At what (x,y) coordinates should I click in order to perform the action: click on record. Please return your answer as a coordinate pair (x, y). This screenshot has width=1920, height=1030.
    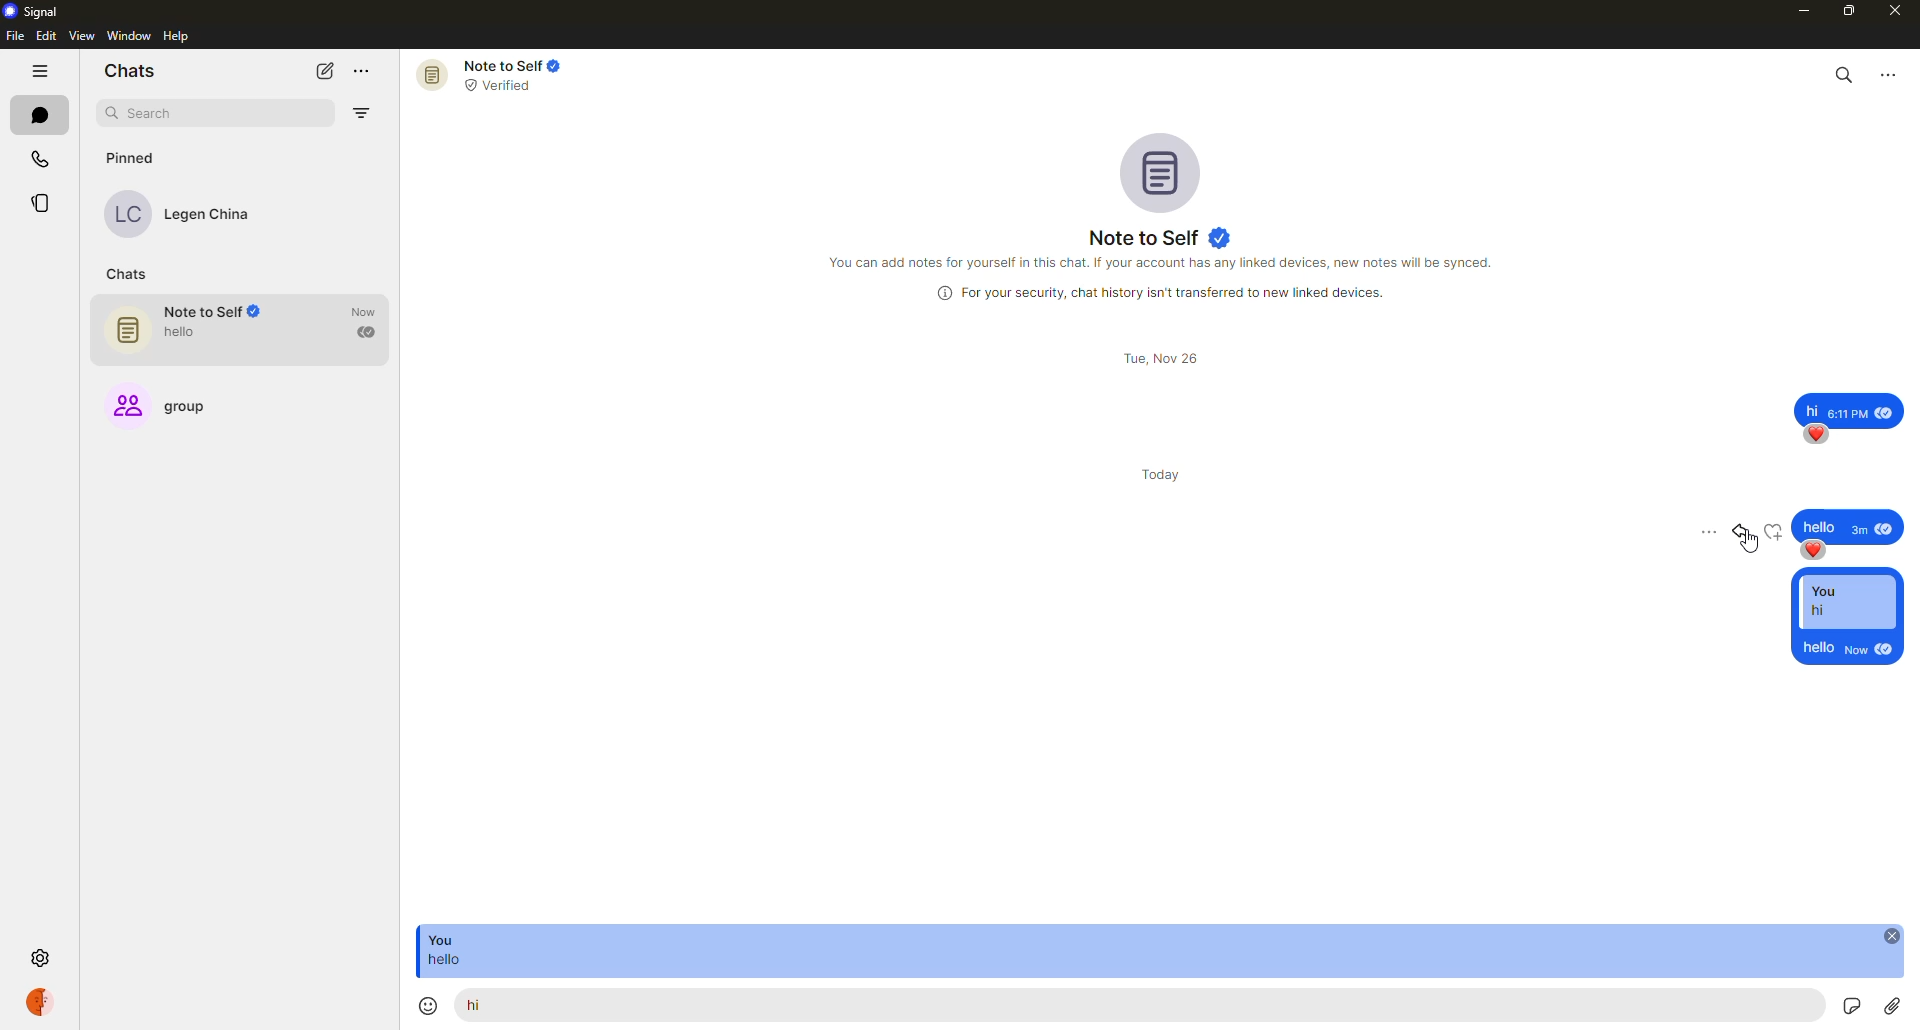
    Looking at the image, I should click on (1846, 1004).